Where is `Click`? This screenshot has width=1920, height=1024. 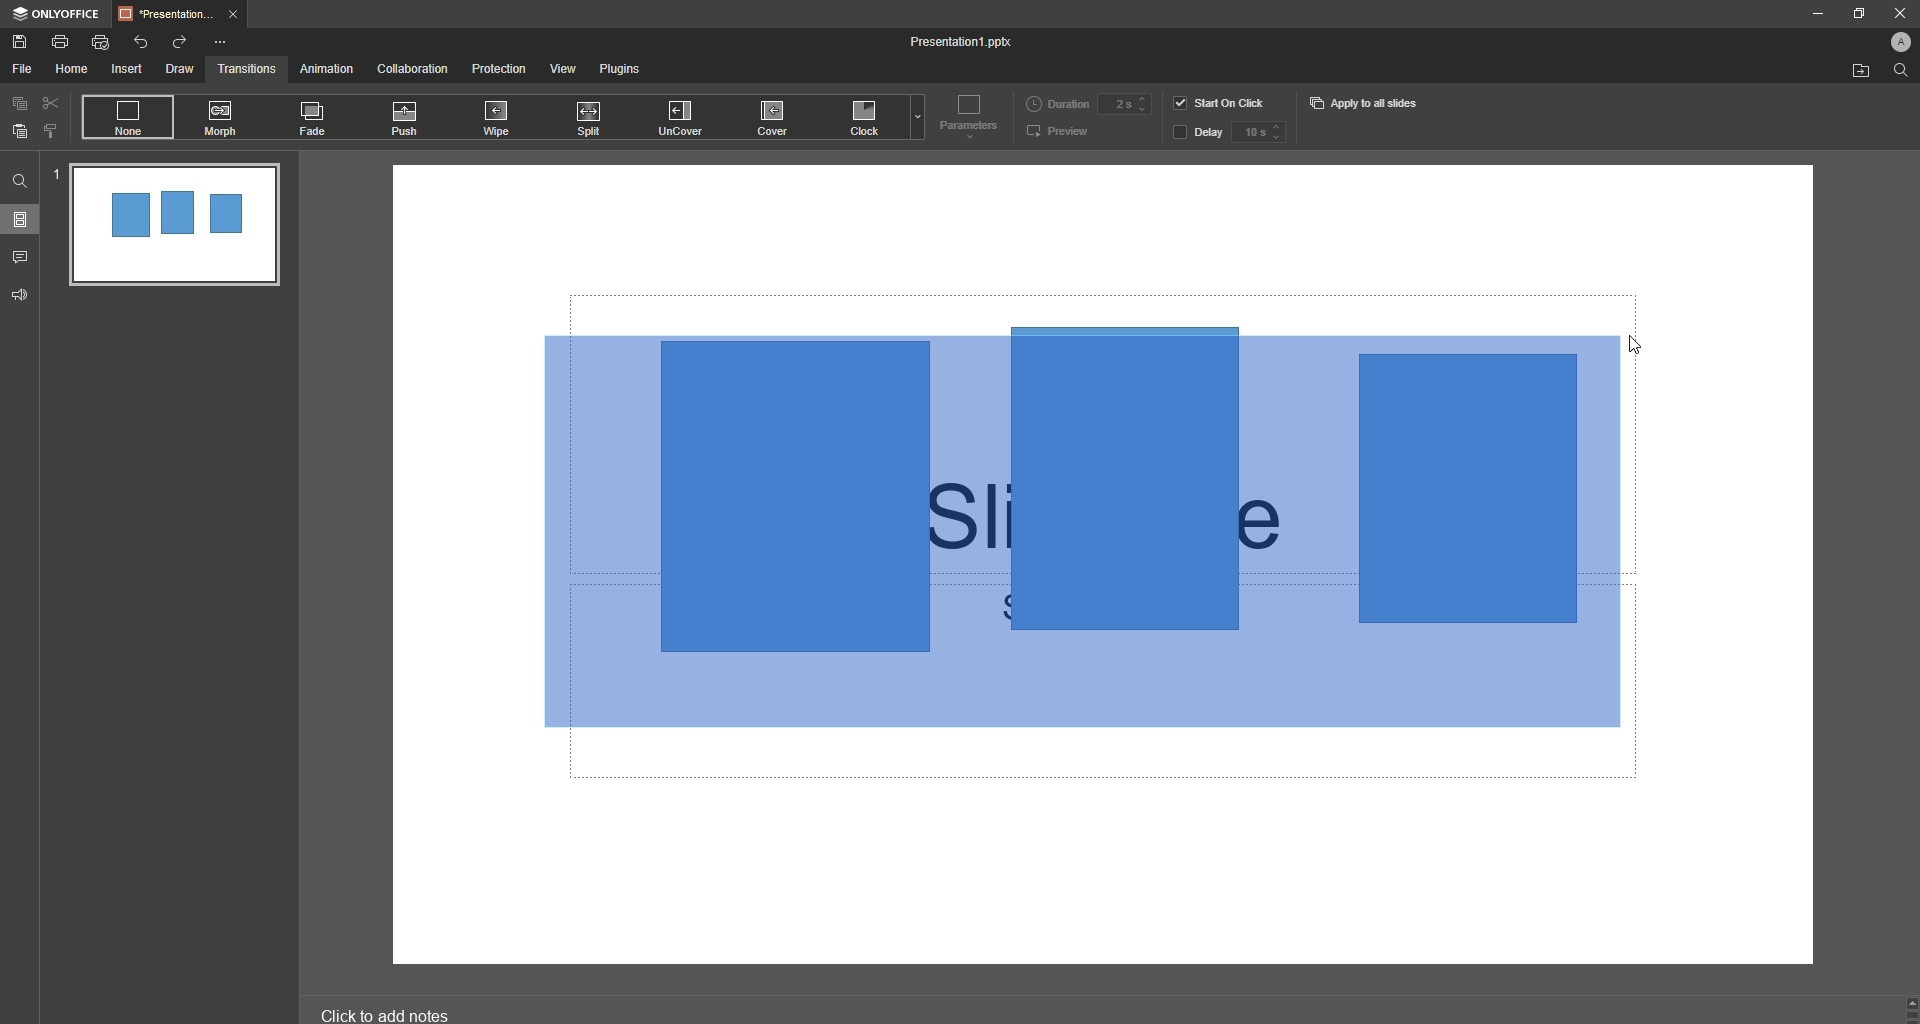
Click is located at coordinates (867, 121).